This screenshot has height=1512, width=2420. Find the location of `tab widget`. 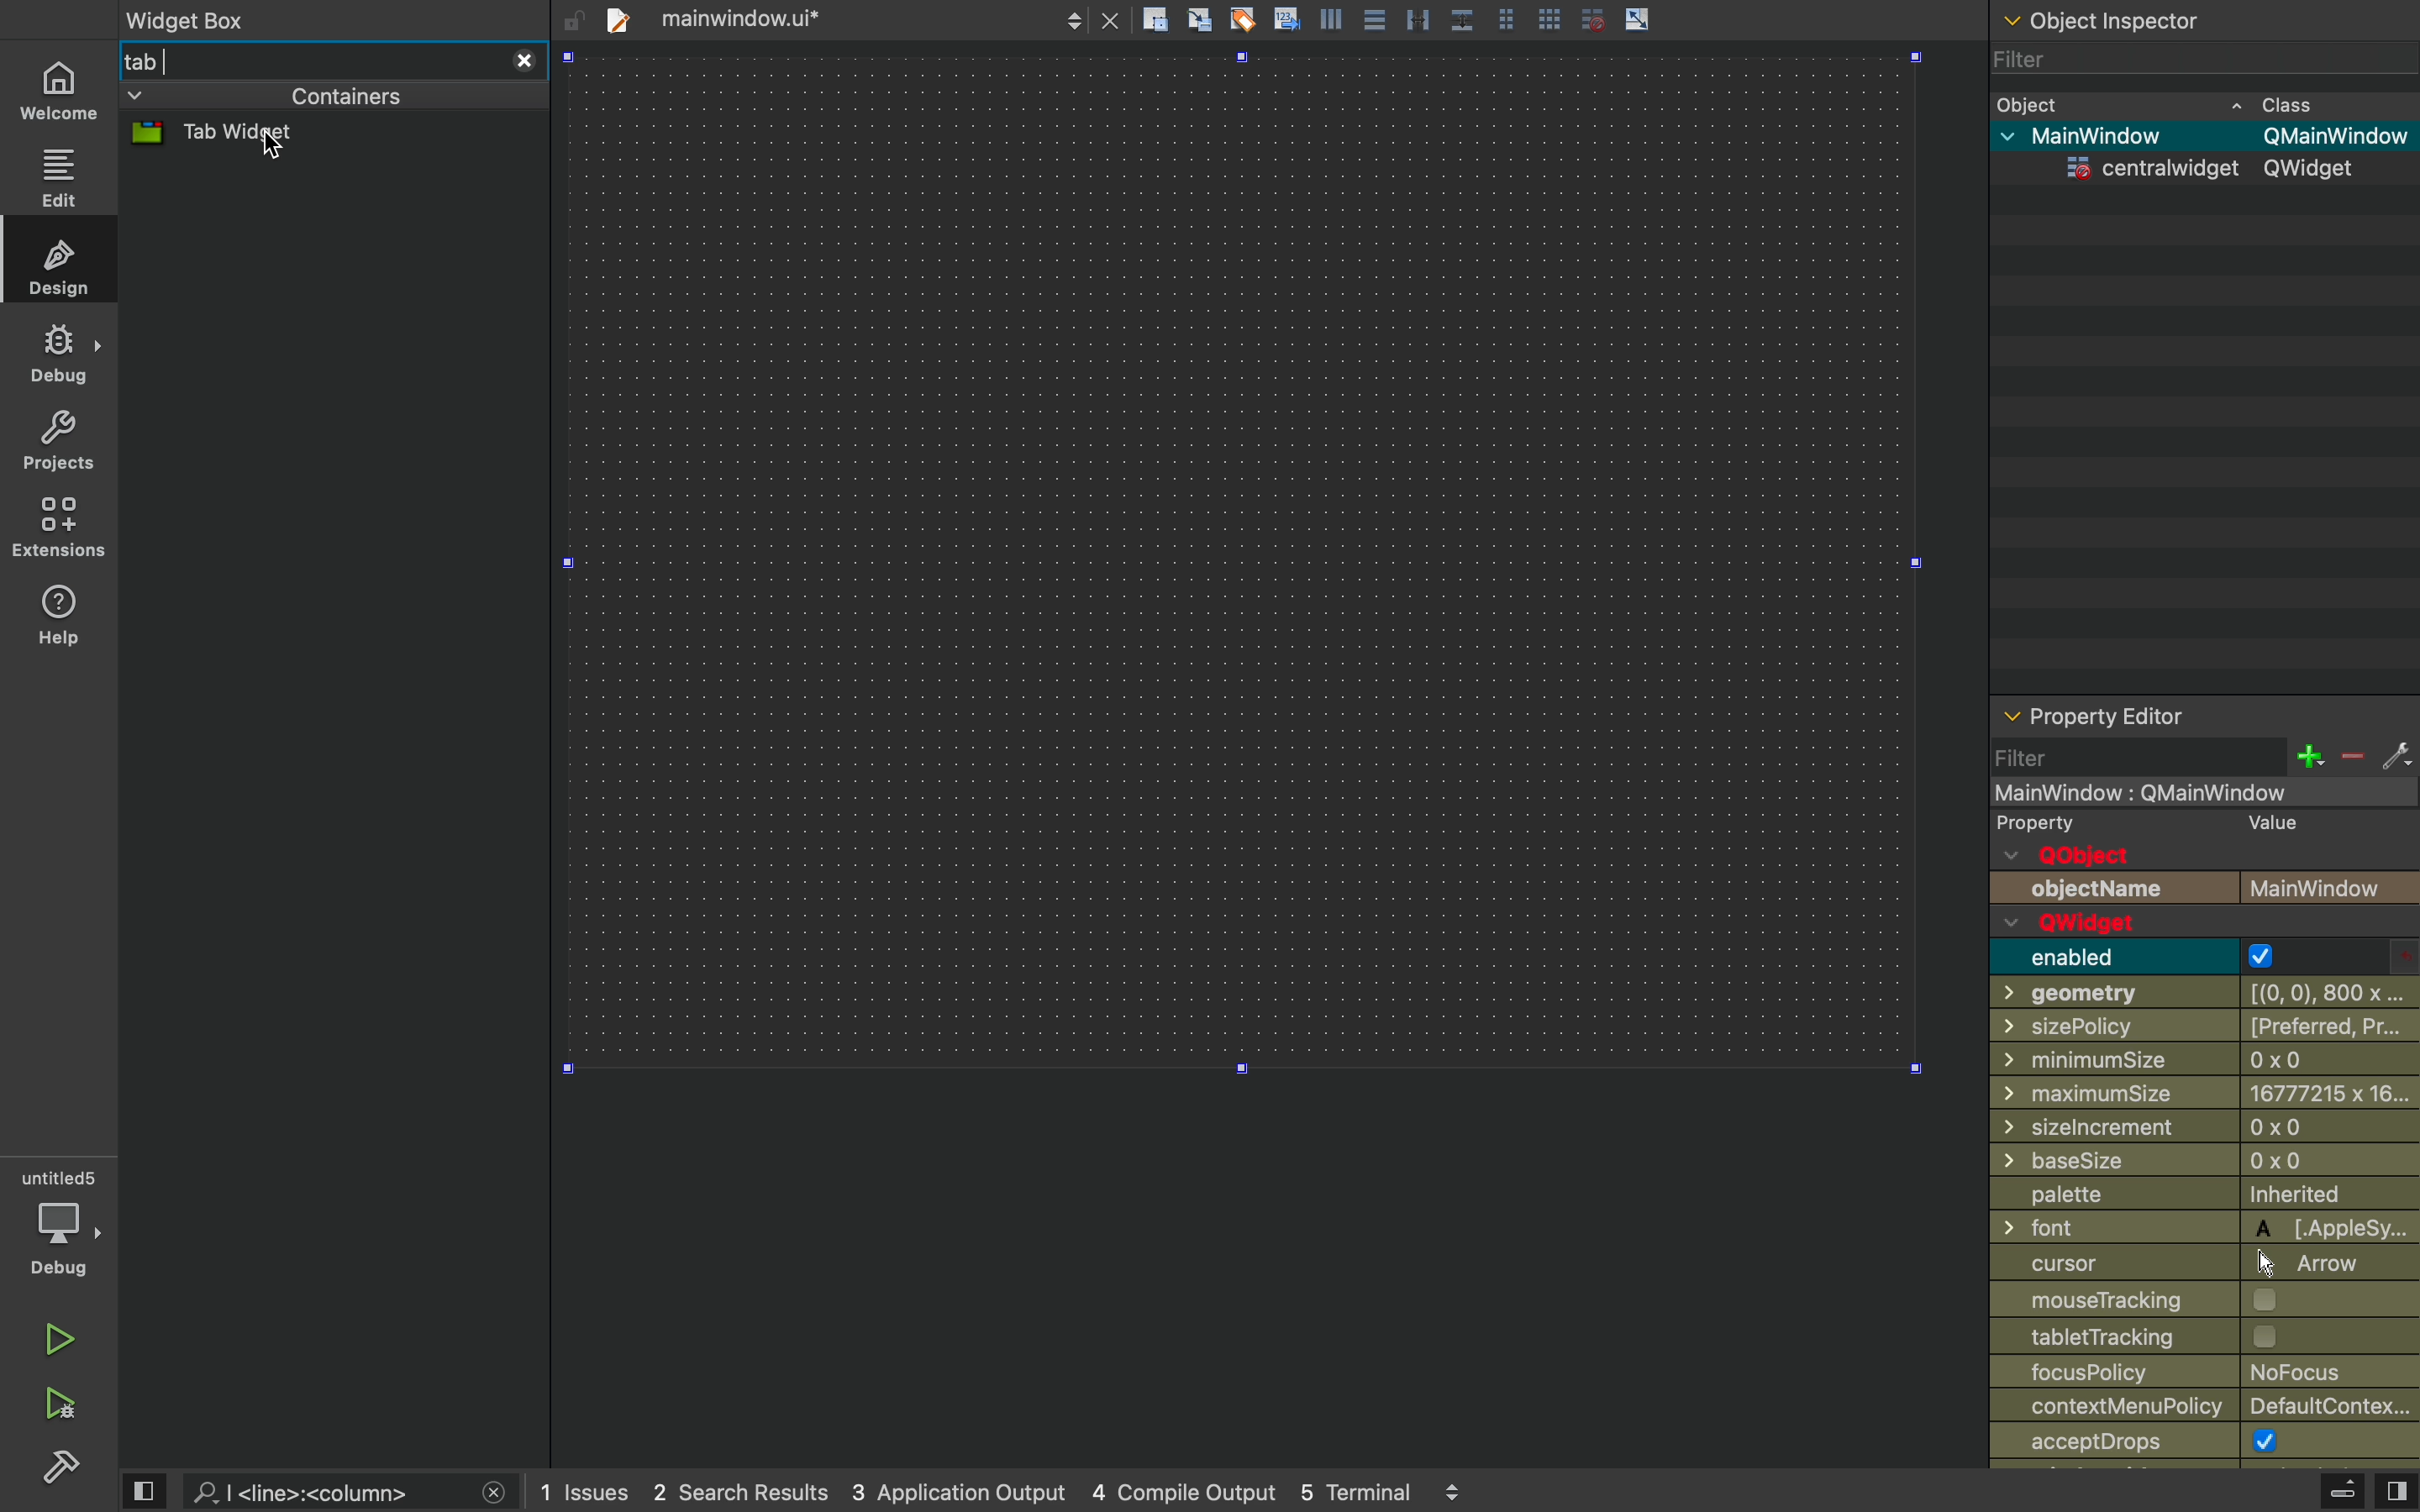

tab widget is located at coordinates (249, 135).